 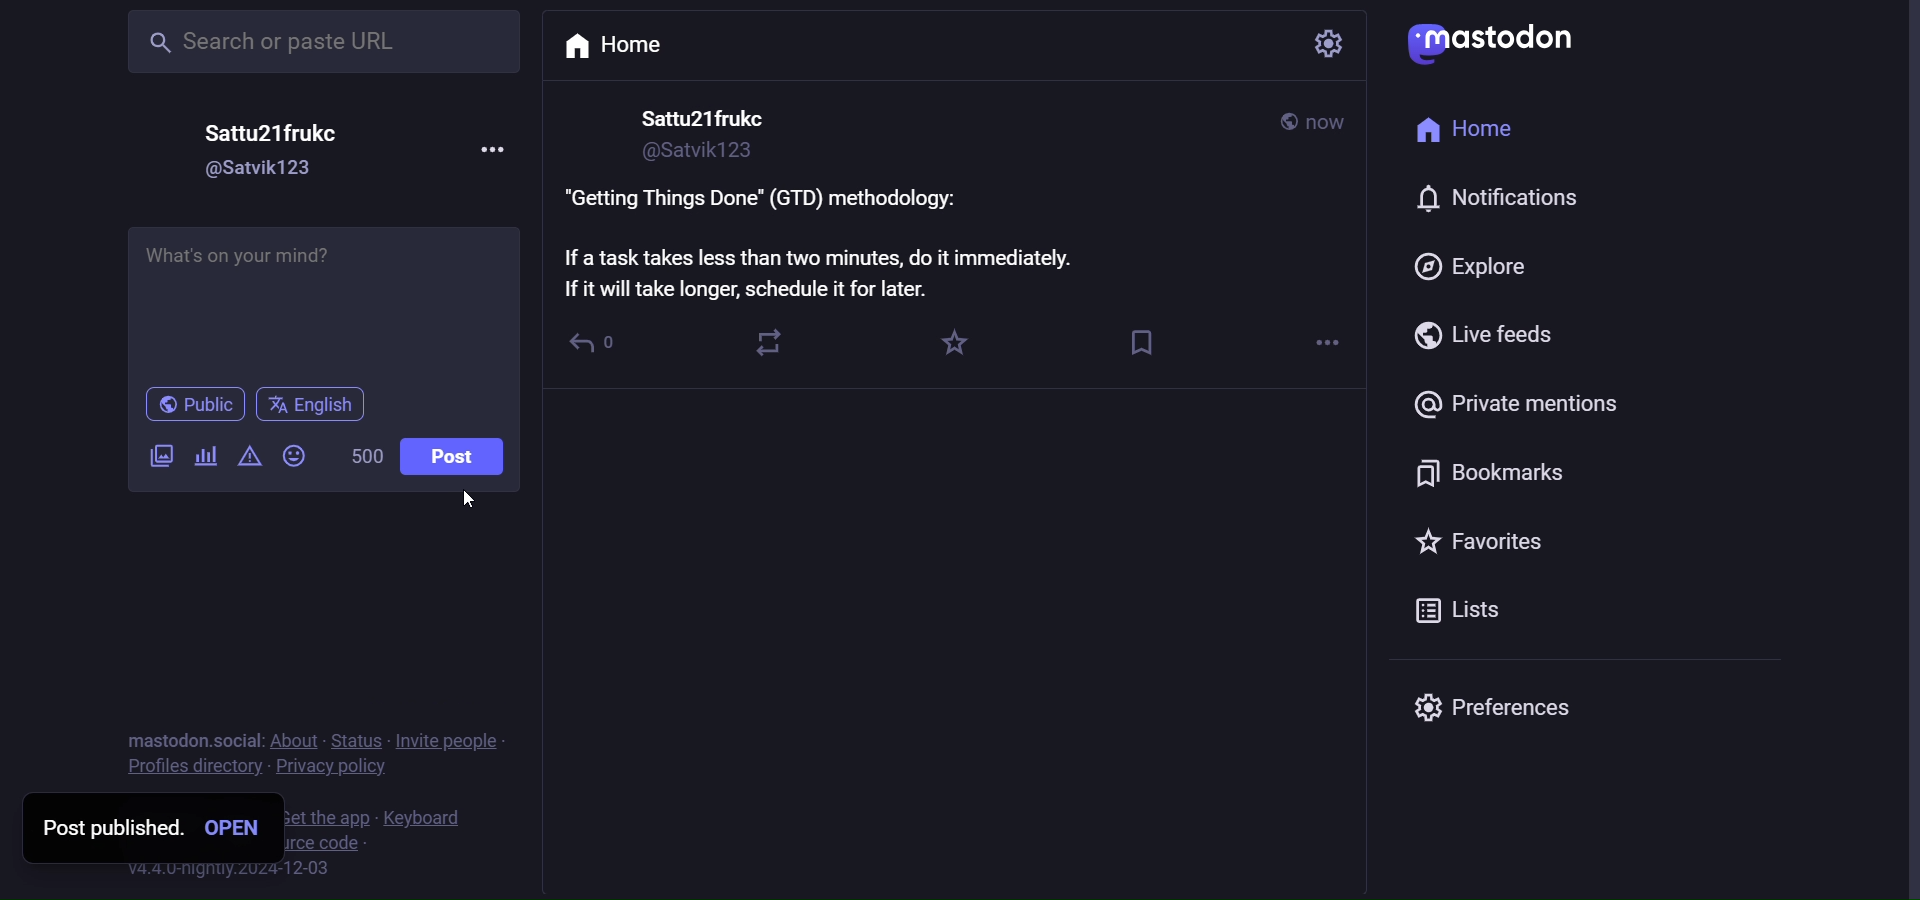 I want to click on favorites, so click(x=955, y=343).